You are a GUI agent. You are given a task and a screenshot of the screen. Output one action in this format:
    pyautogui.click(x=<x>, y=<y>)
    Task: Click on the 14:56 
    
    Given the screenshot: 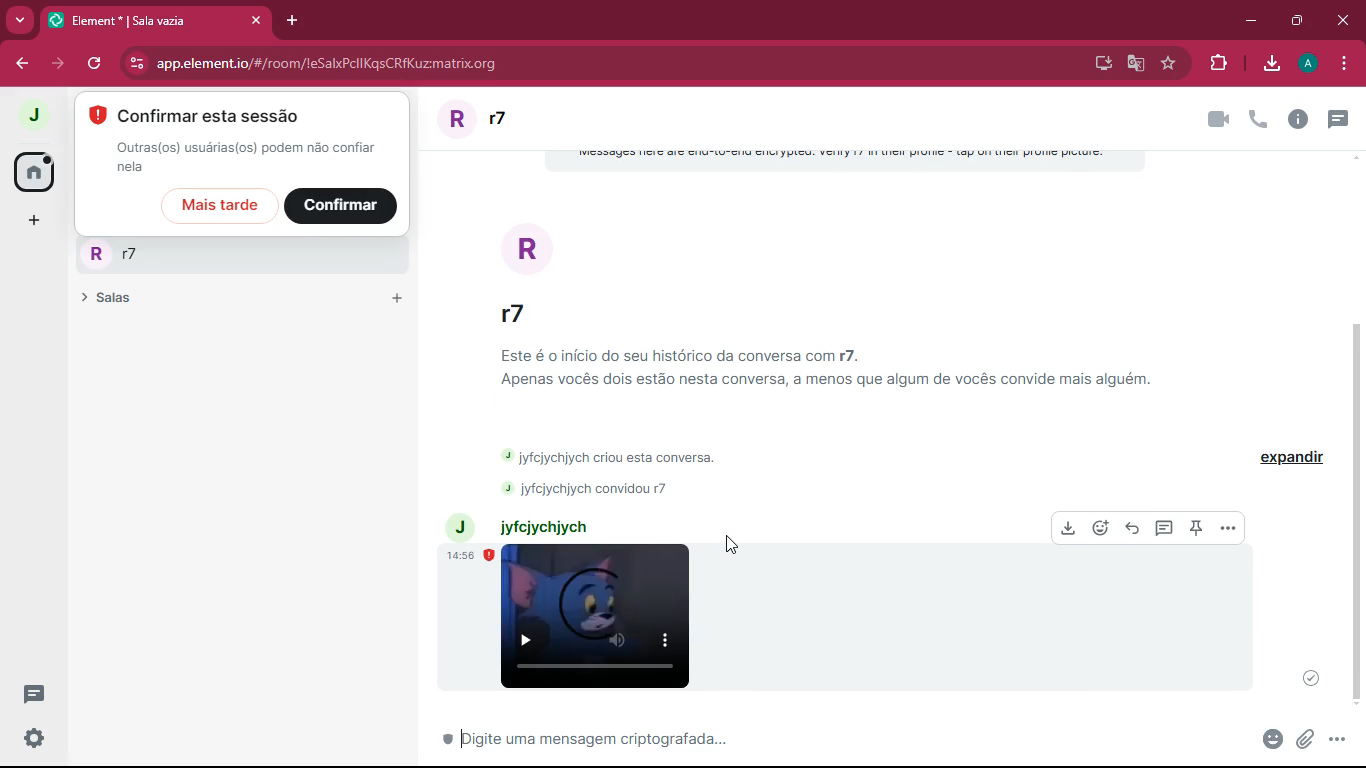 What is the action you would take?
    pyautogui.click(x=460, y=558)
    